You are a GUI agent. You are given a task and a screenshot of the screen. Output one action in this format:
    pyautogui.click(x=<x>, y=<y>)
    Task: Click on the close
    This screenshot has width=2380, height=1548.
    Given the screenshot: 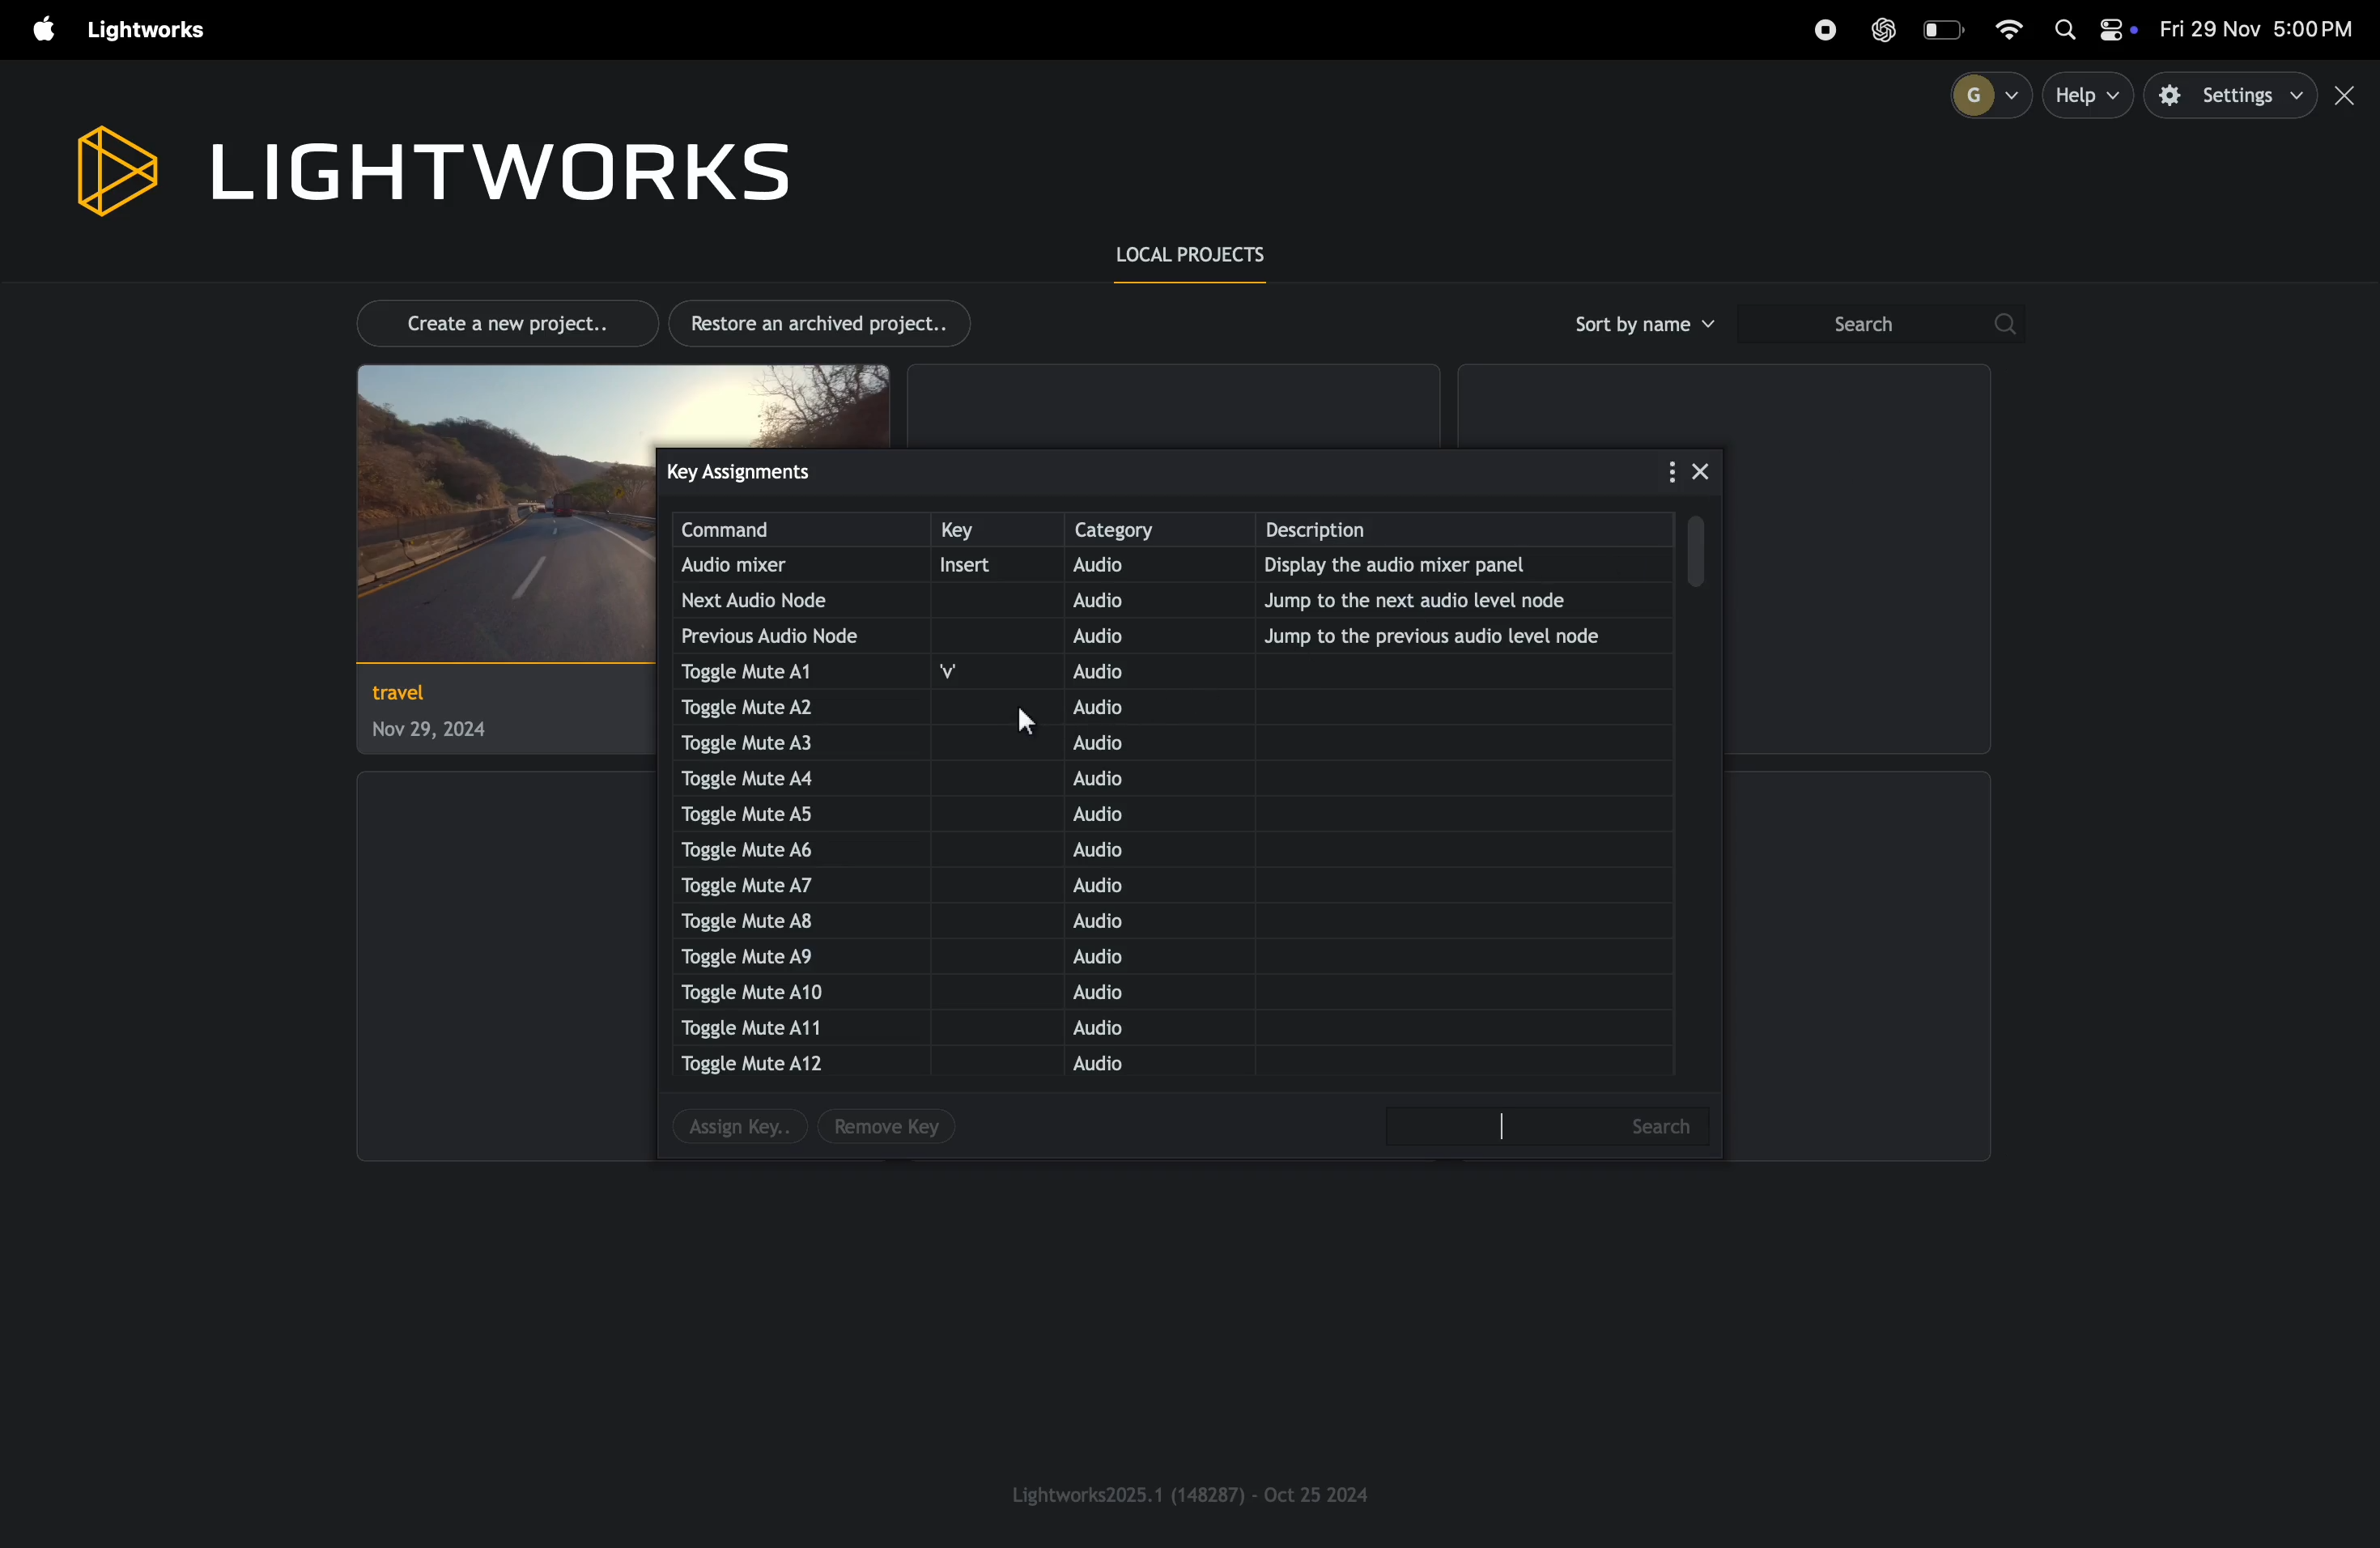 What is the action you would take?
    pyautogui.click(x=1701, y=469)
    